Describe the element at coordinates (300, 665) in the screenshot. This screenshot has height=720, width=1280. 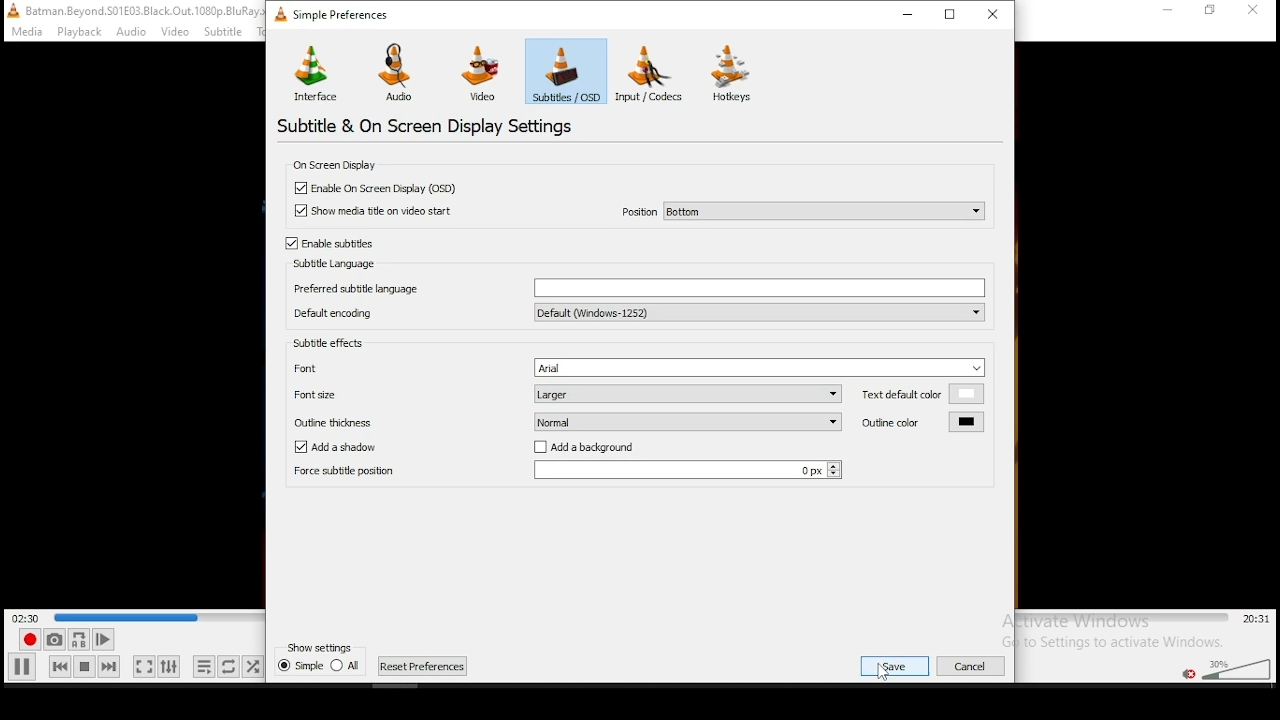
I see `simple` at that location.